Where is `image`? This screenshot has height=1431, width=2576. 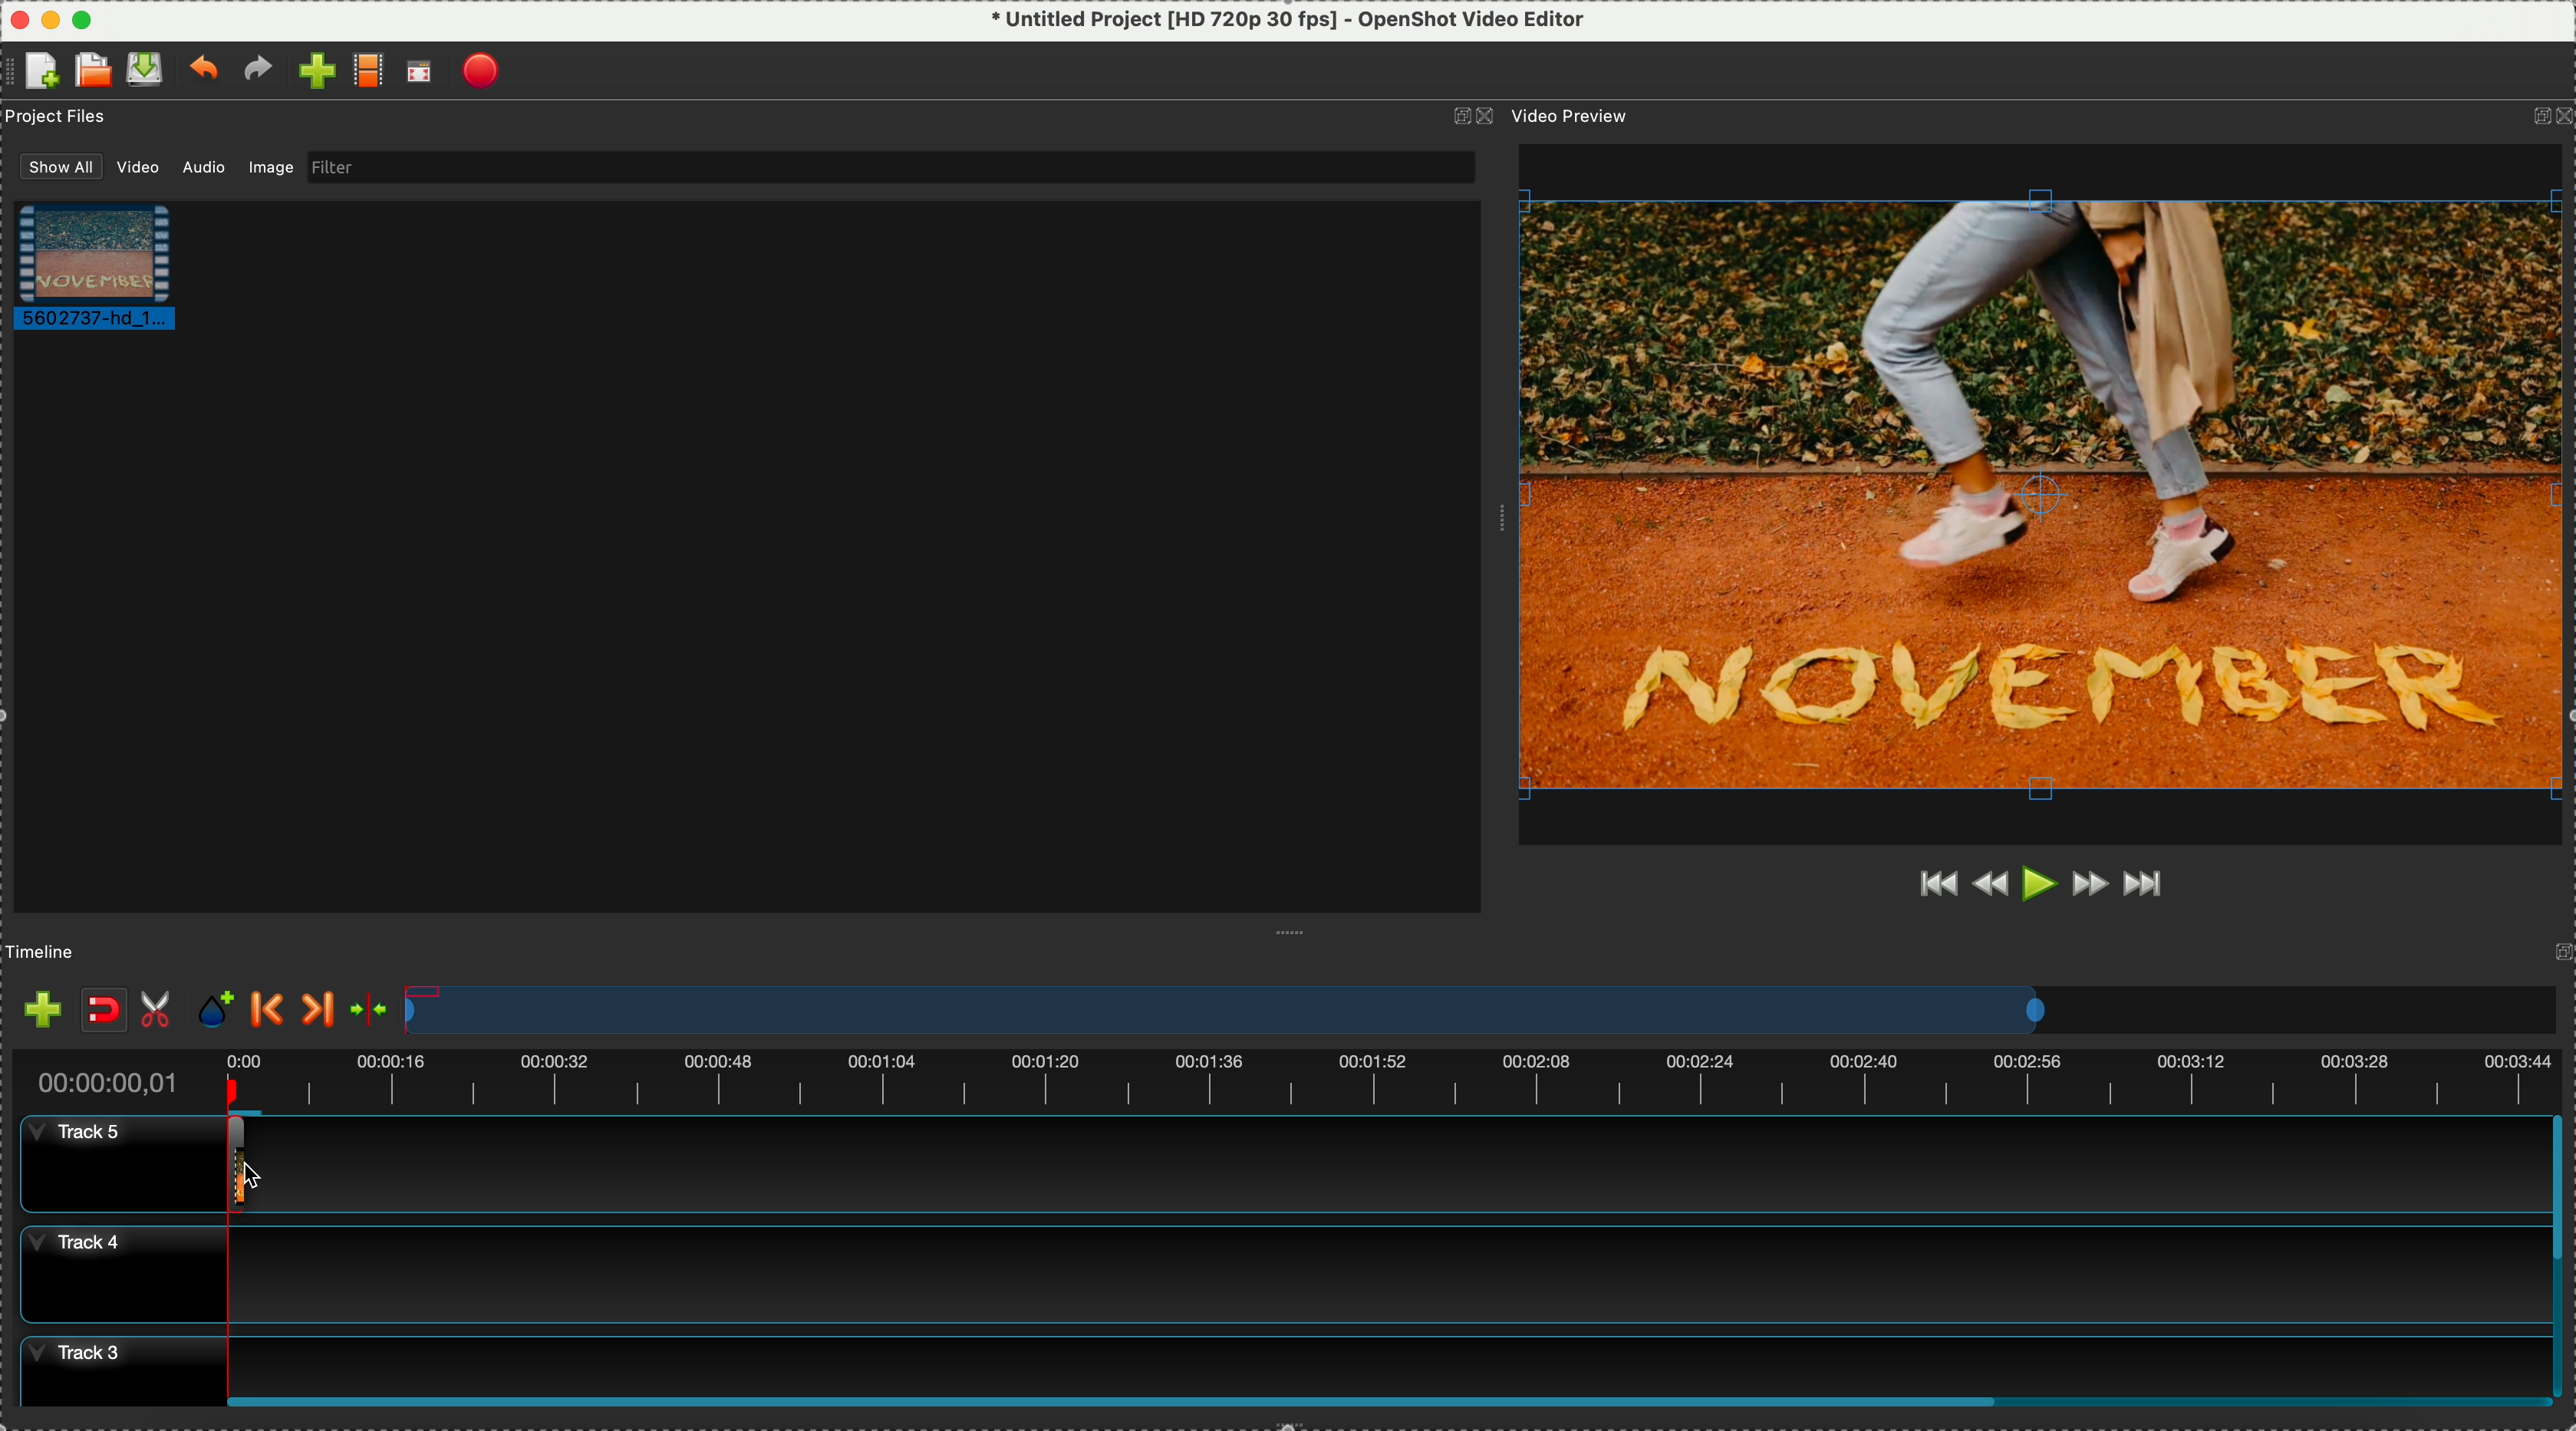 image is located at coordinates (274, 170).